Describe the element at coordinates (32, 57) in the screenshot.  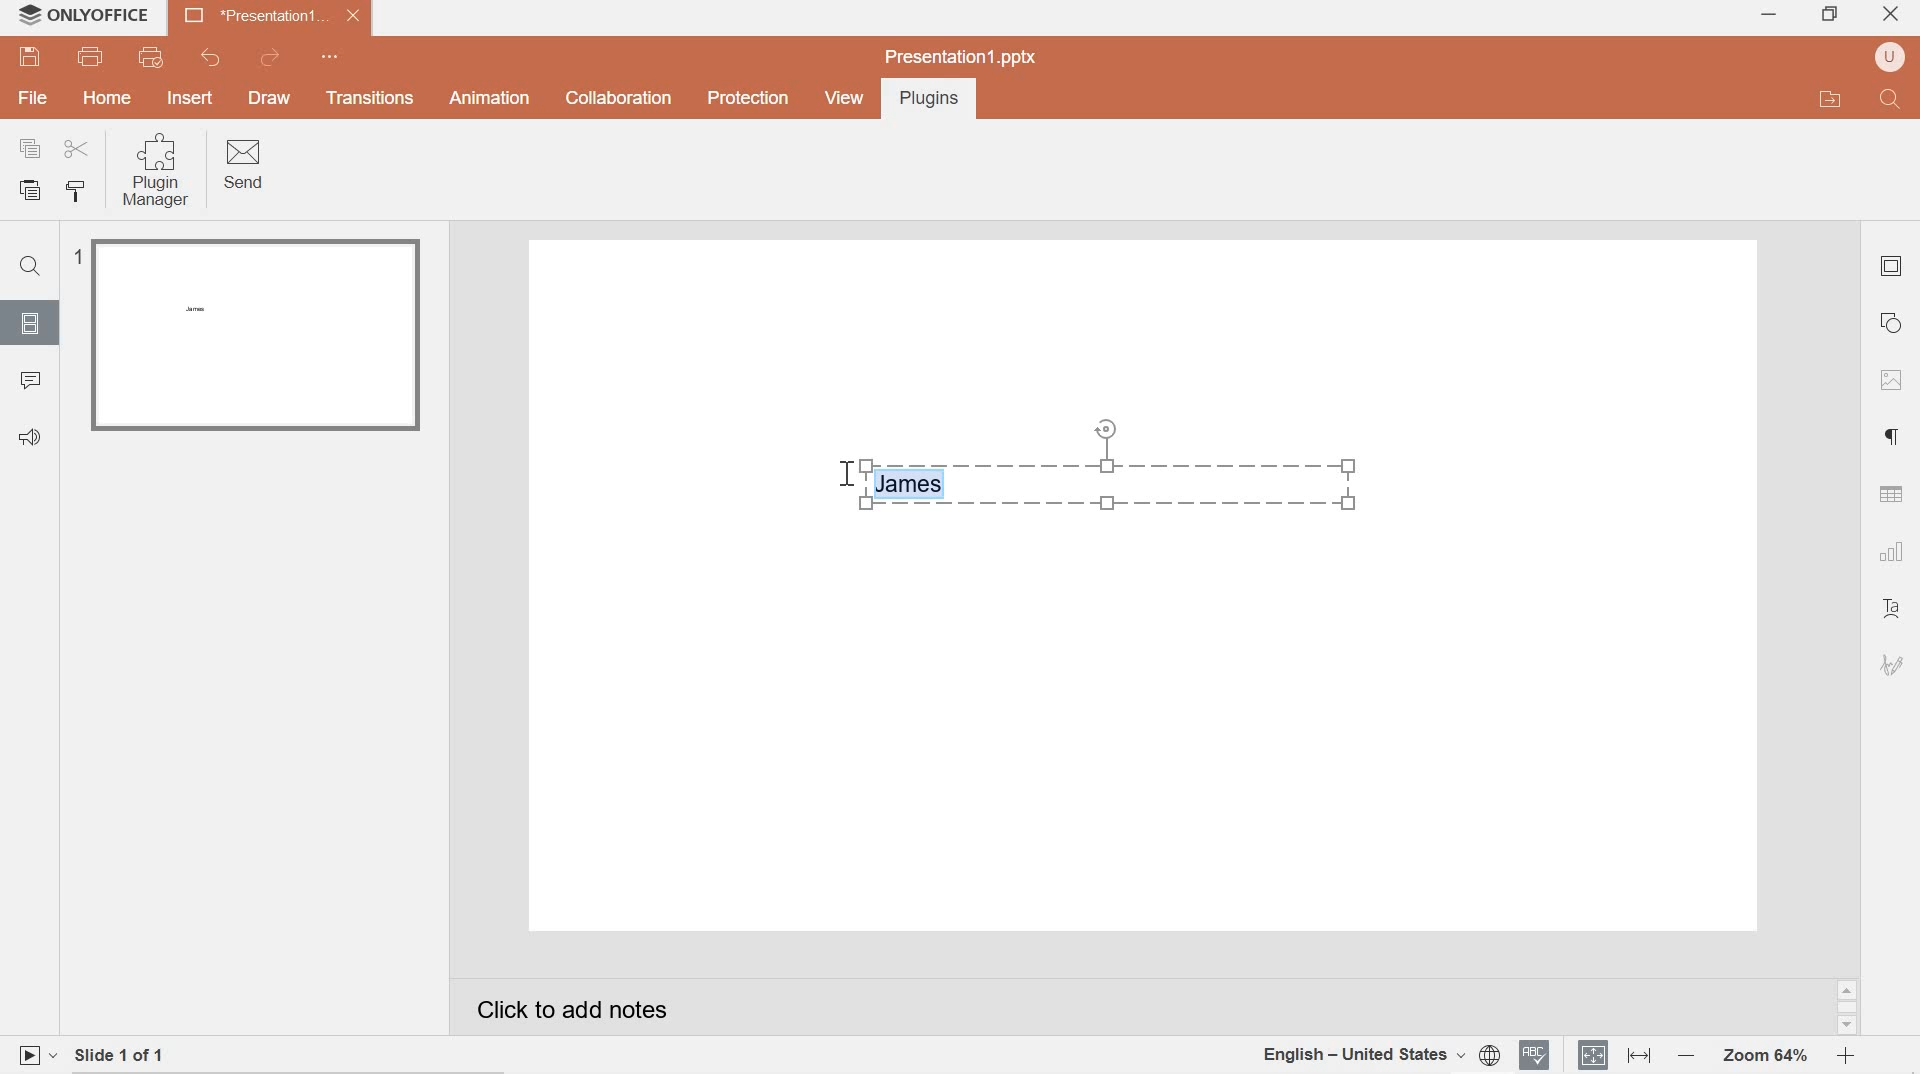
I see `save` at that location.